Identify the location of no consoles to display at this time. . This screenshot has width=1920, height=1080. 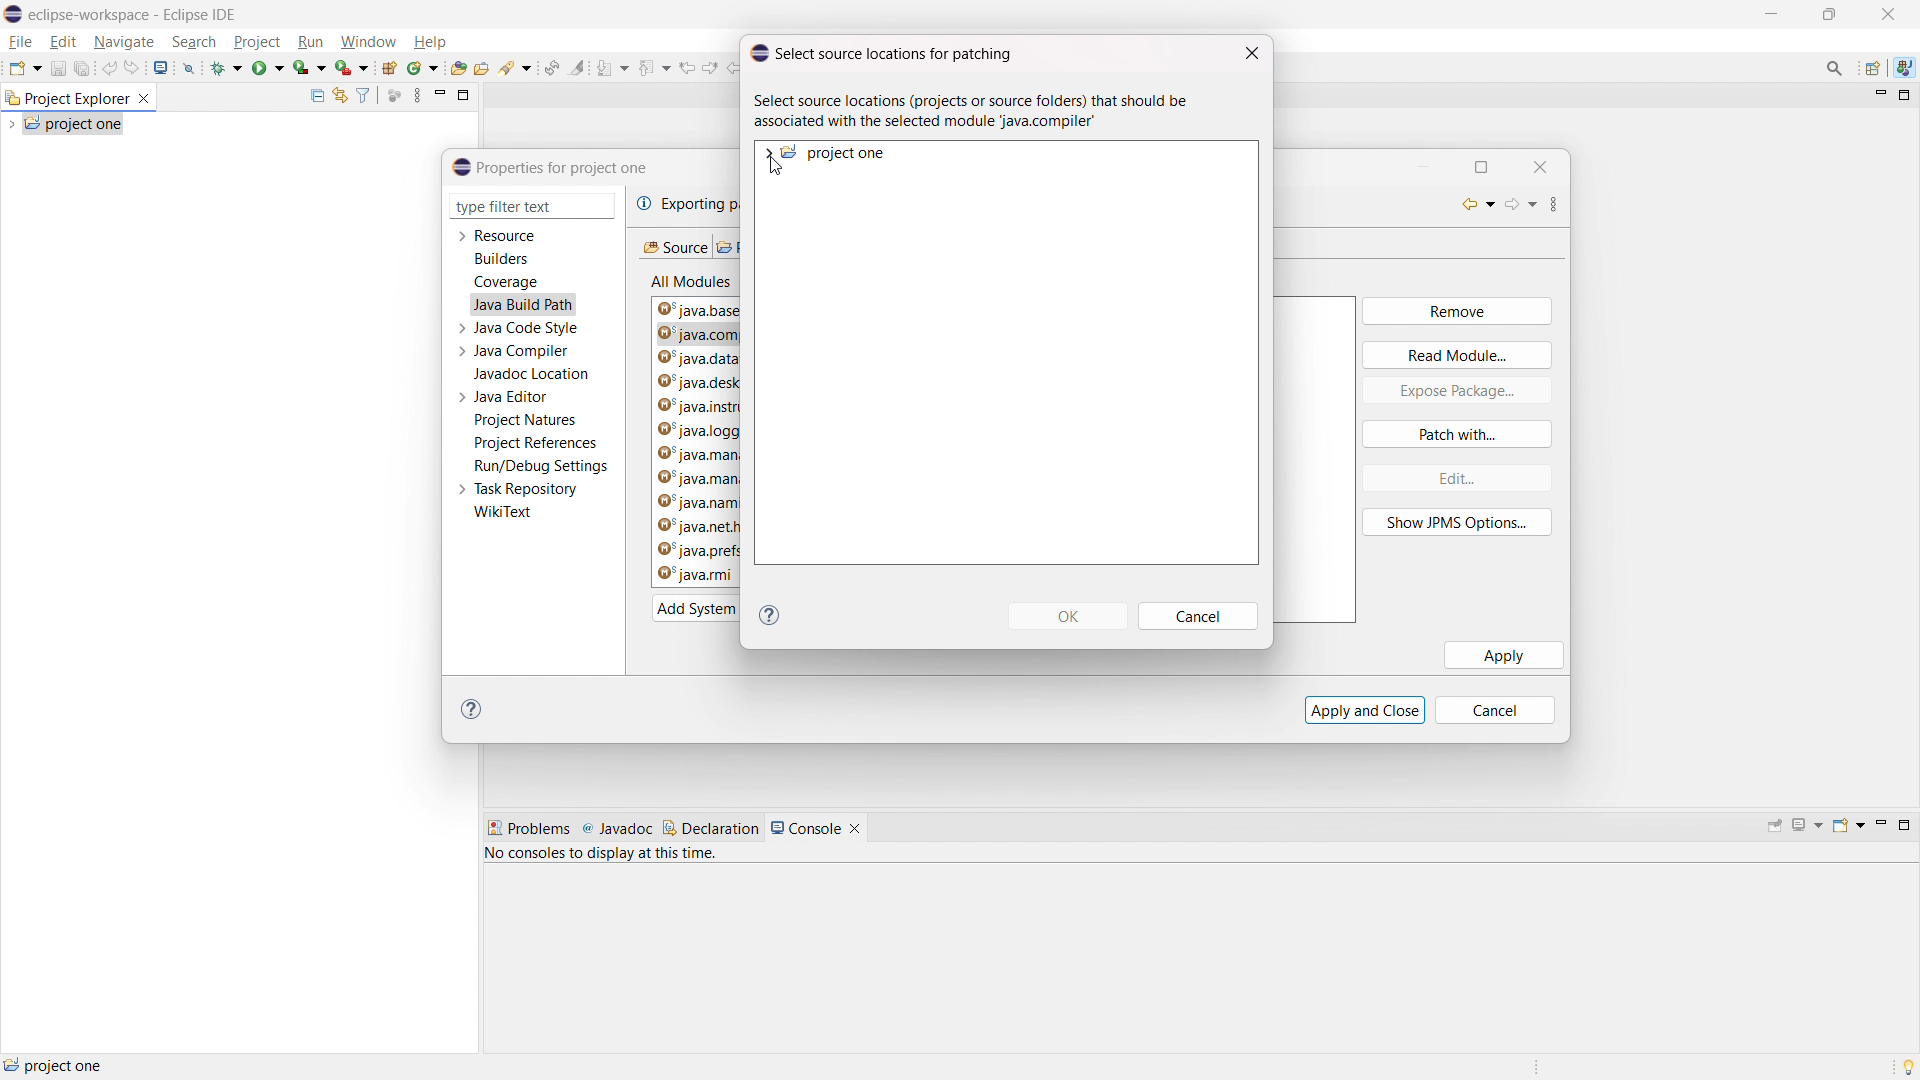
(605, 857).